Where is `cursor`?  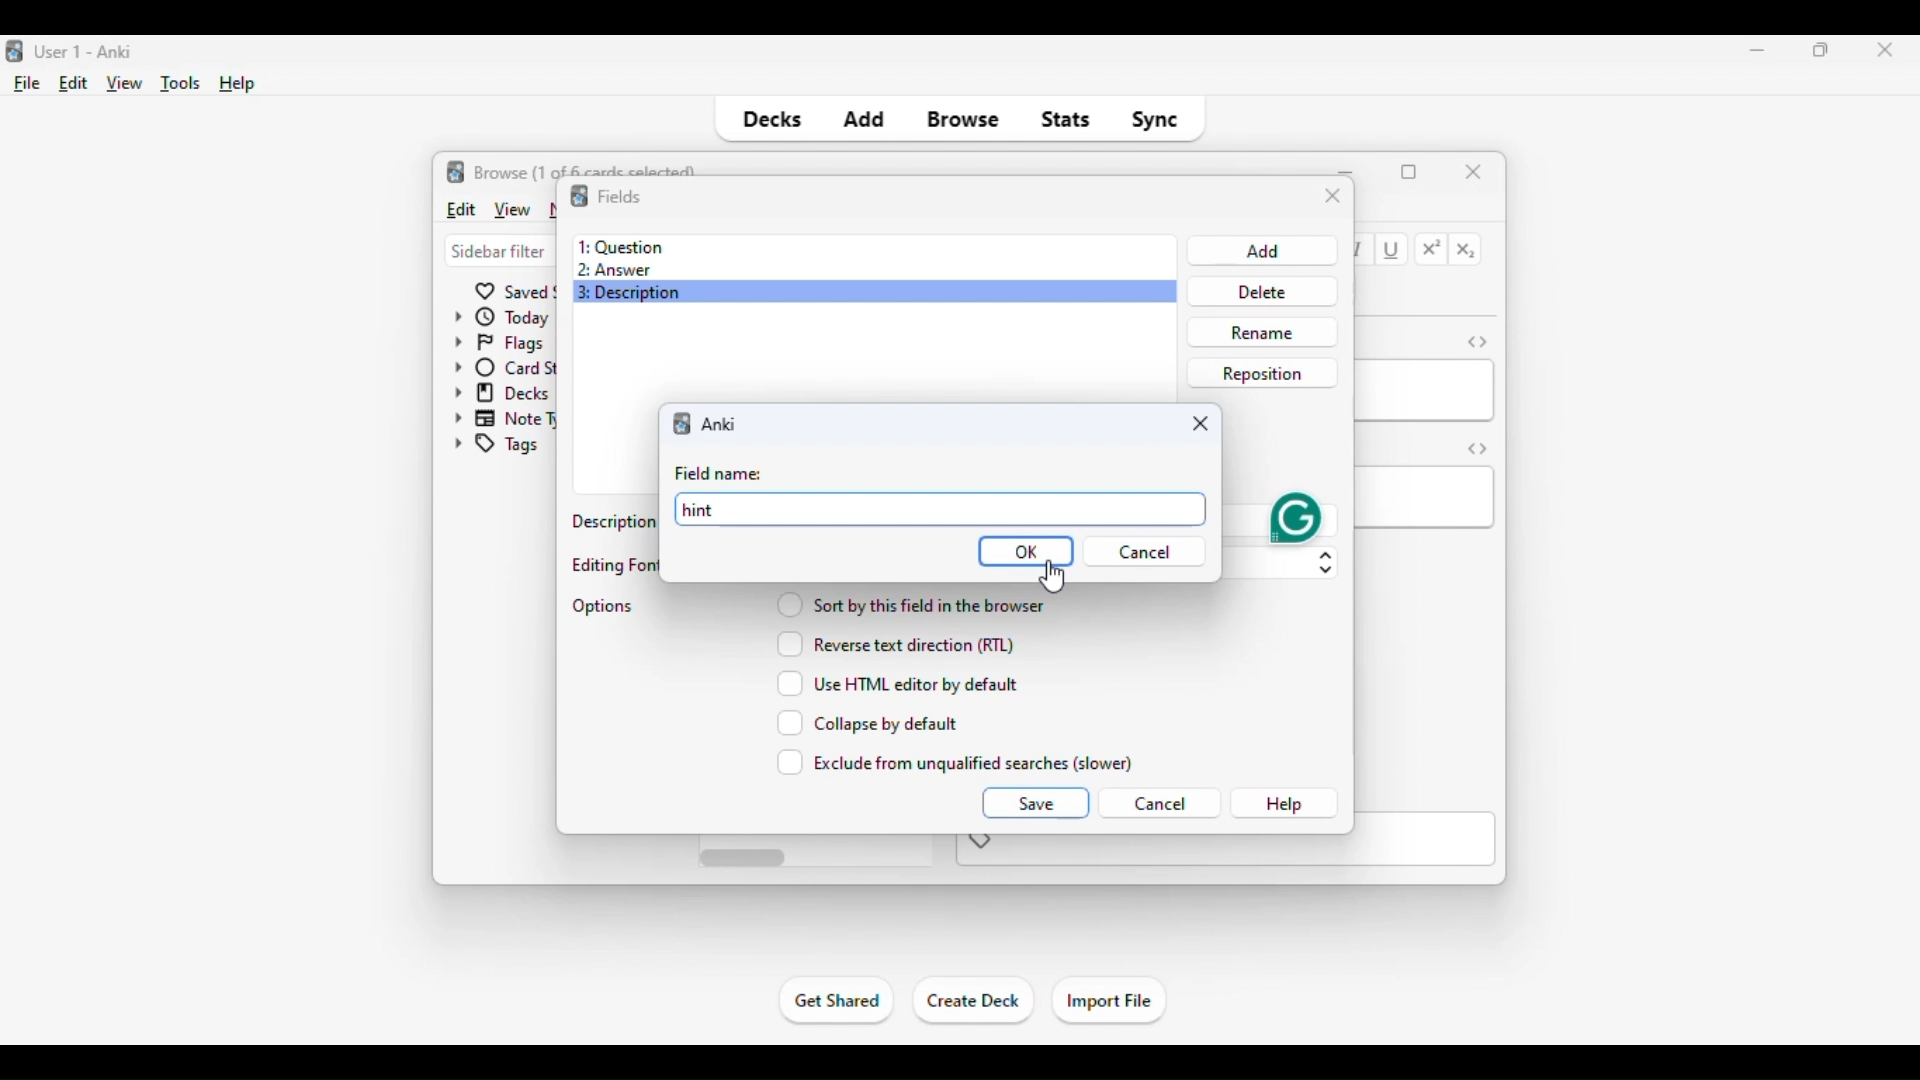 cursor is located at coordinates (1051, 578).